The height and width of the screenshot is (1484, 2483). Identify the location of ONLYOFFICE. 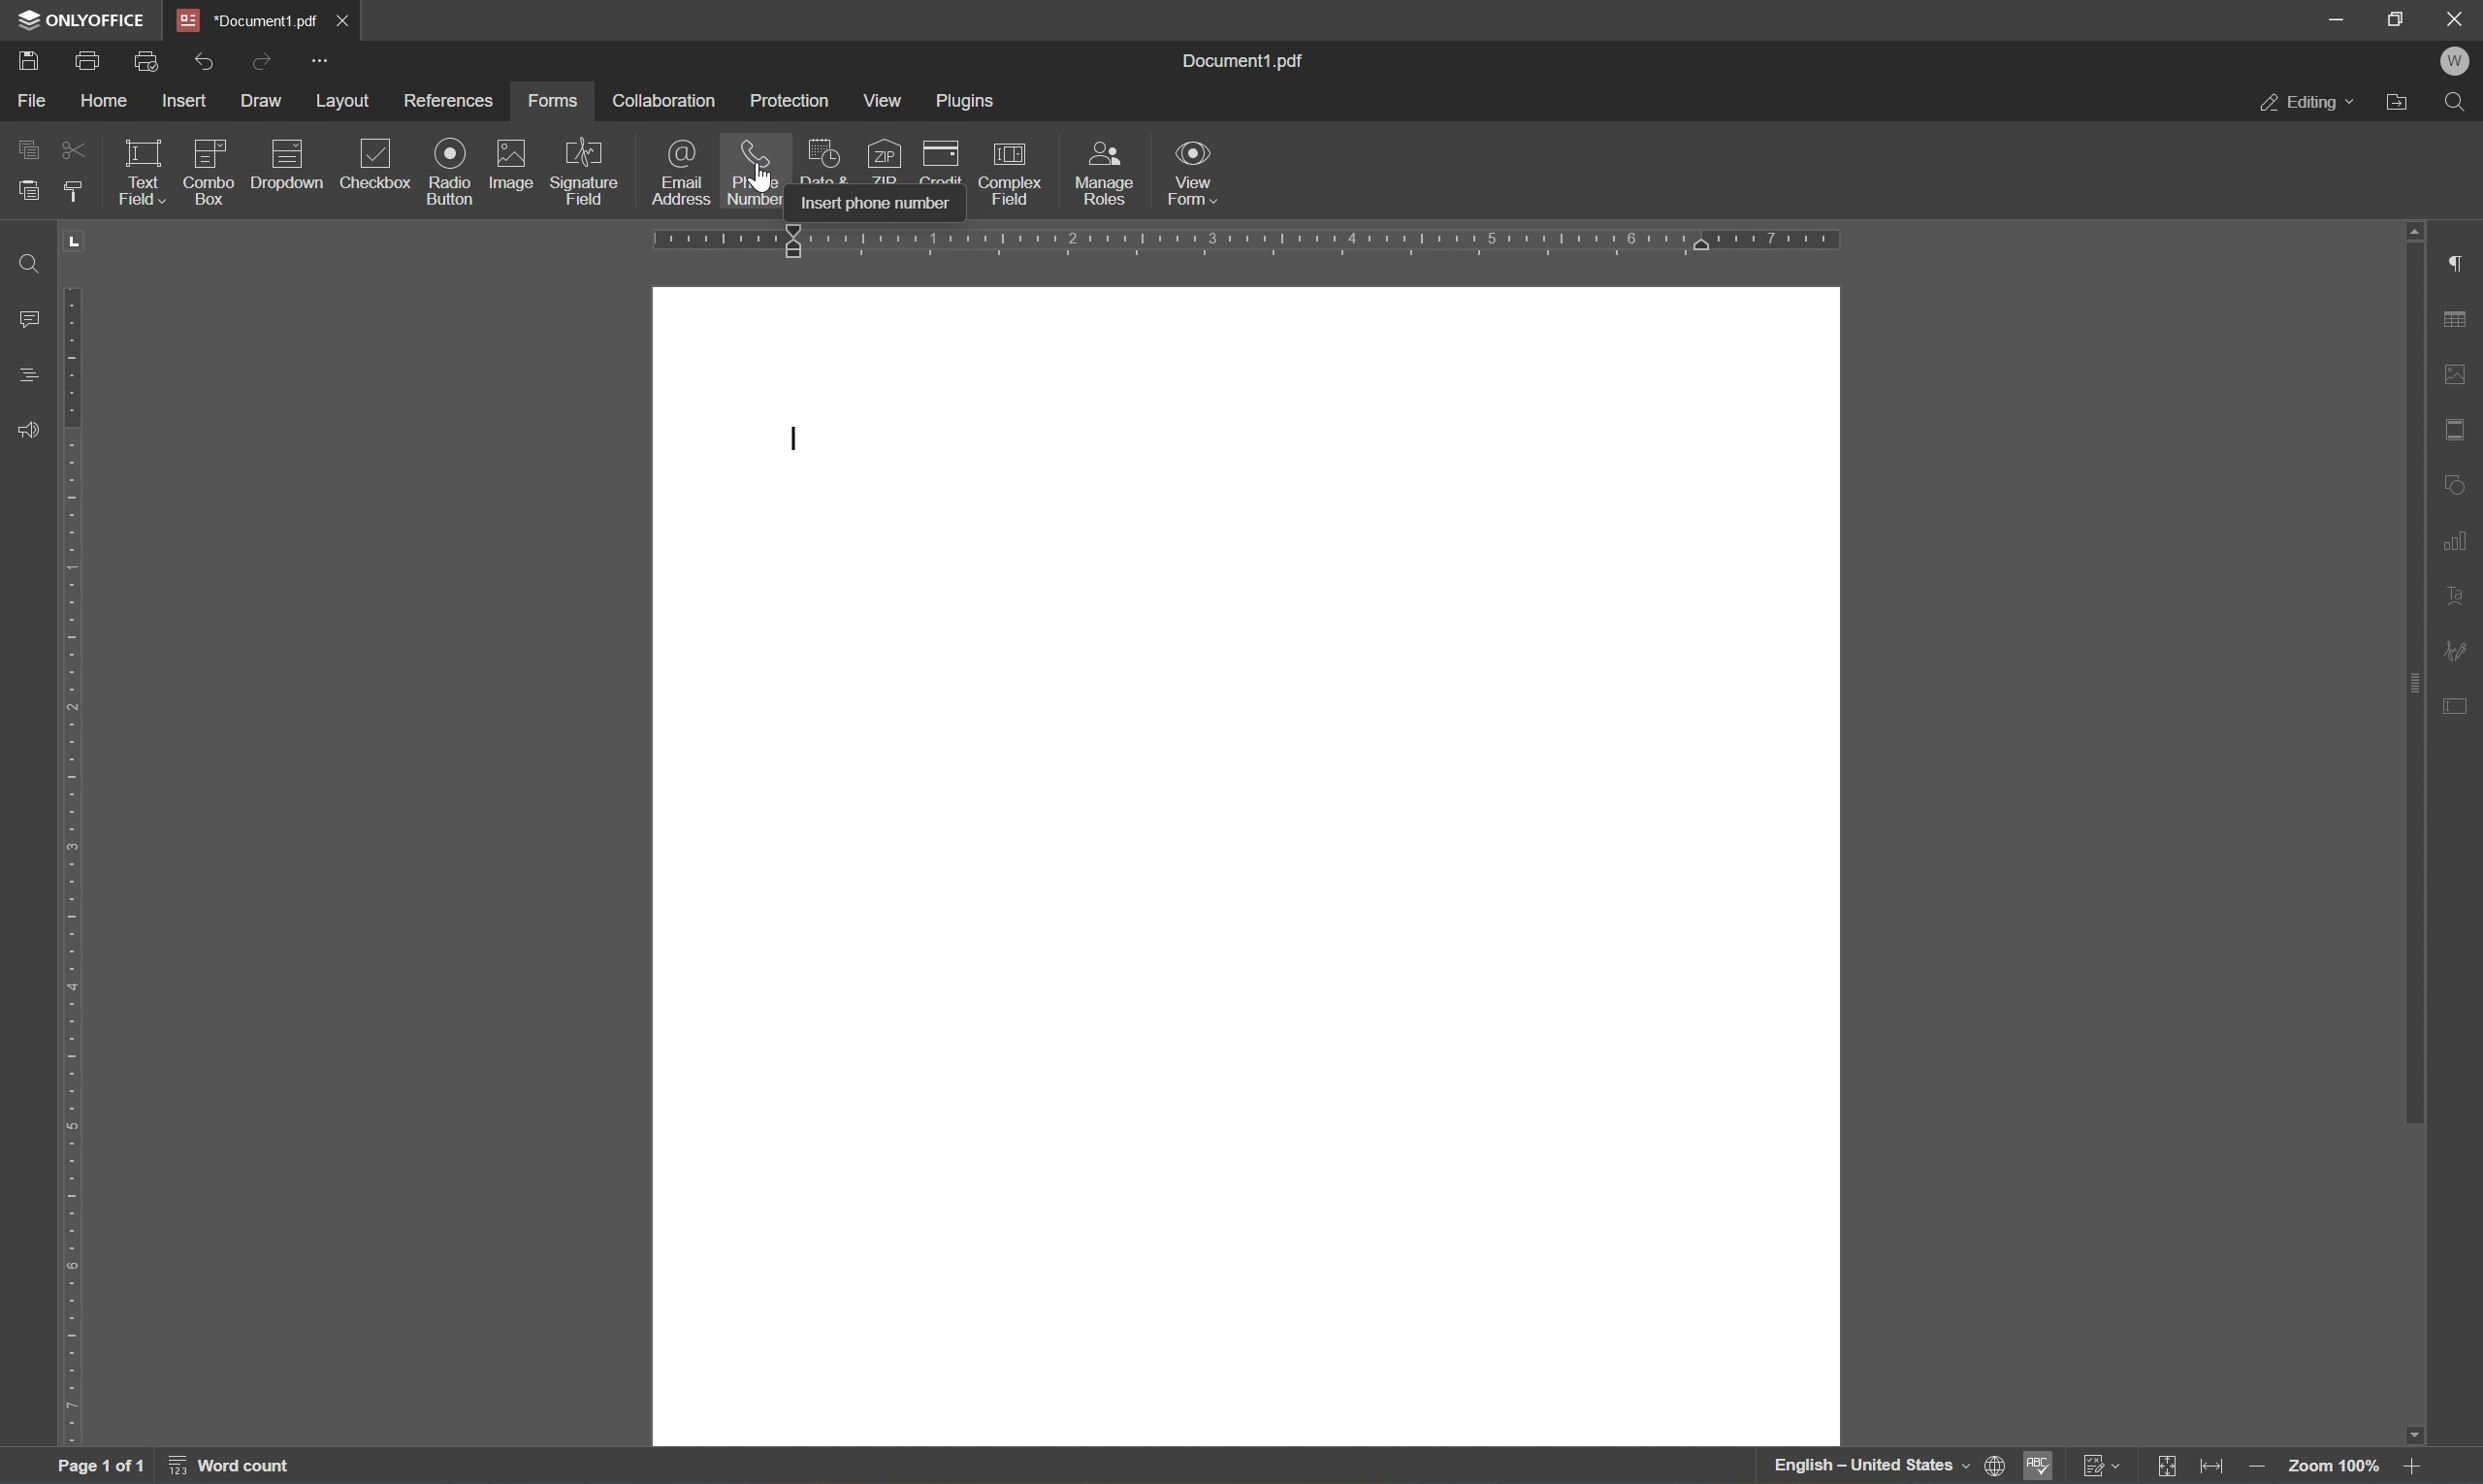
(74, 16).